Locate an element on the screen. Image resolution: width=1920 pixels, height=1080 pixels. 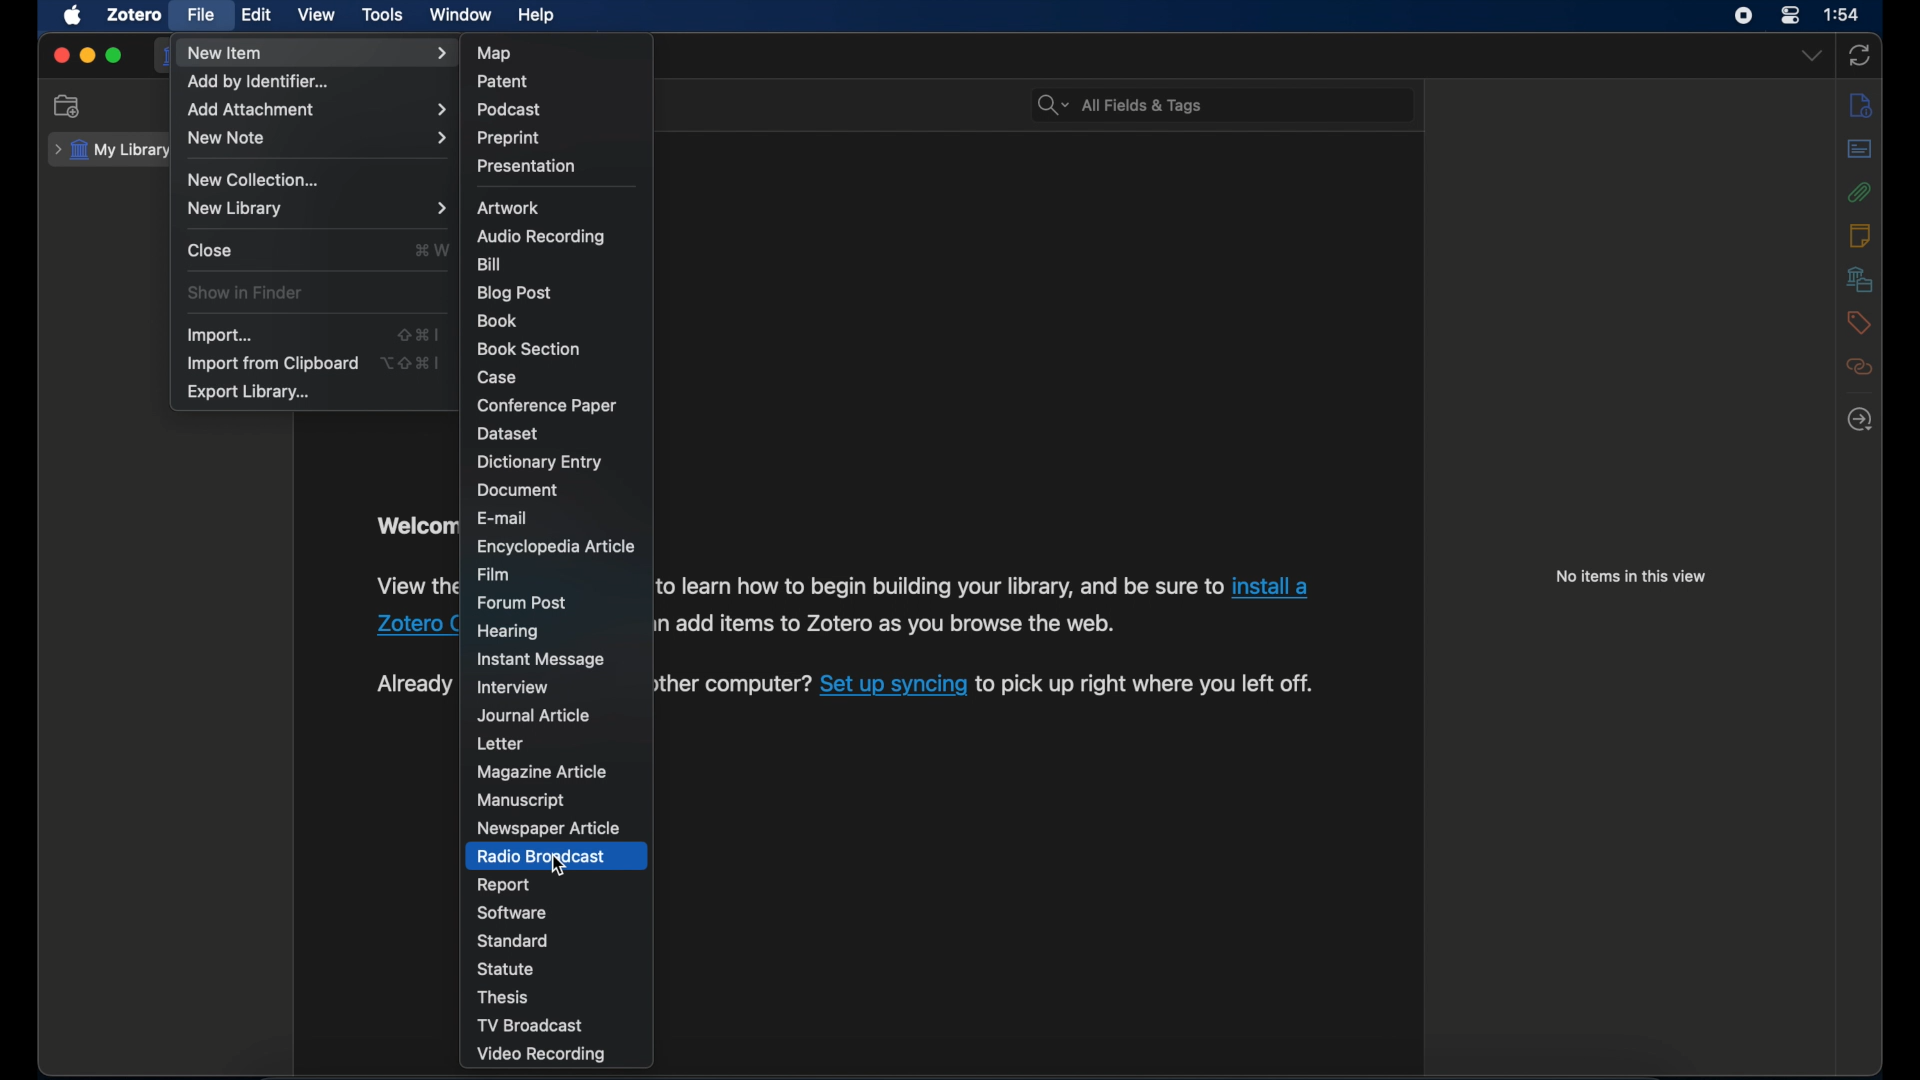
magazine article is located at coordinates (540, 772).